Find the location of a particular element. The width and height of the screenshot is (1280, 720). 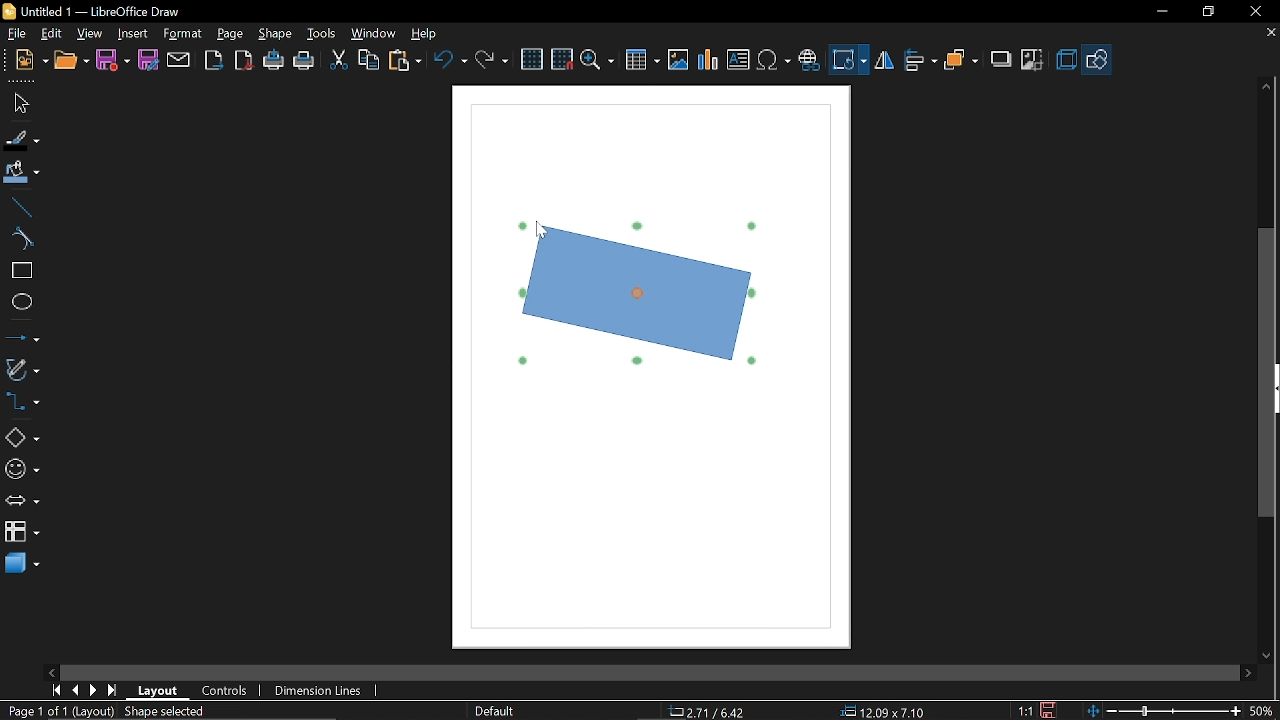

Layout is located at coordinates (158, 691).